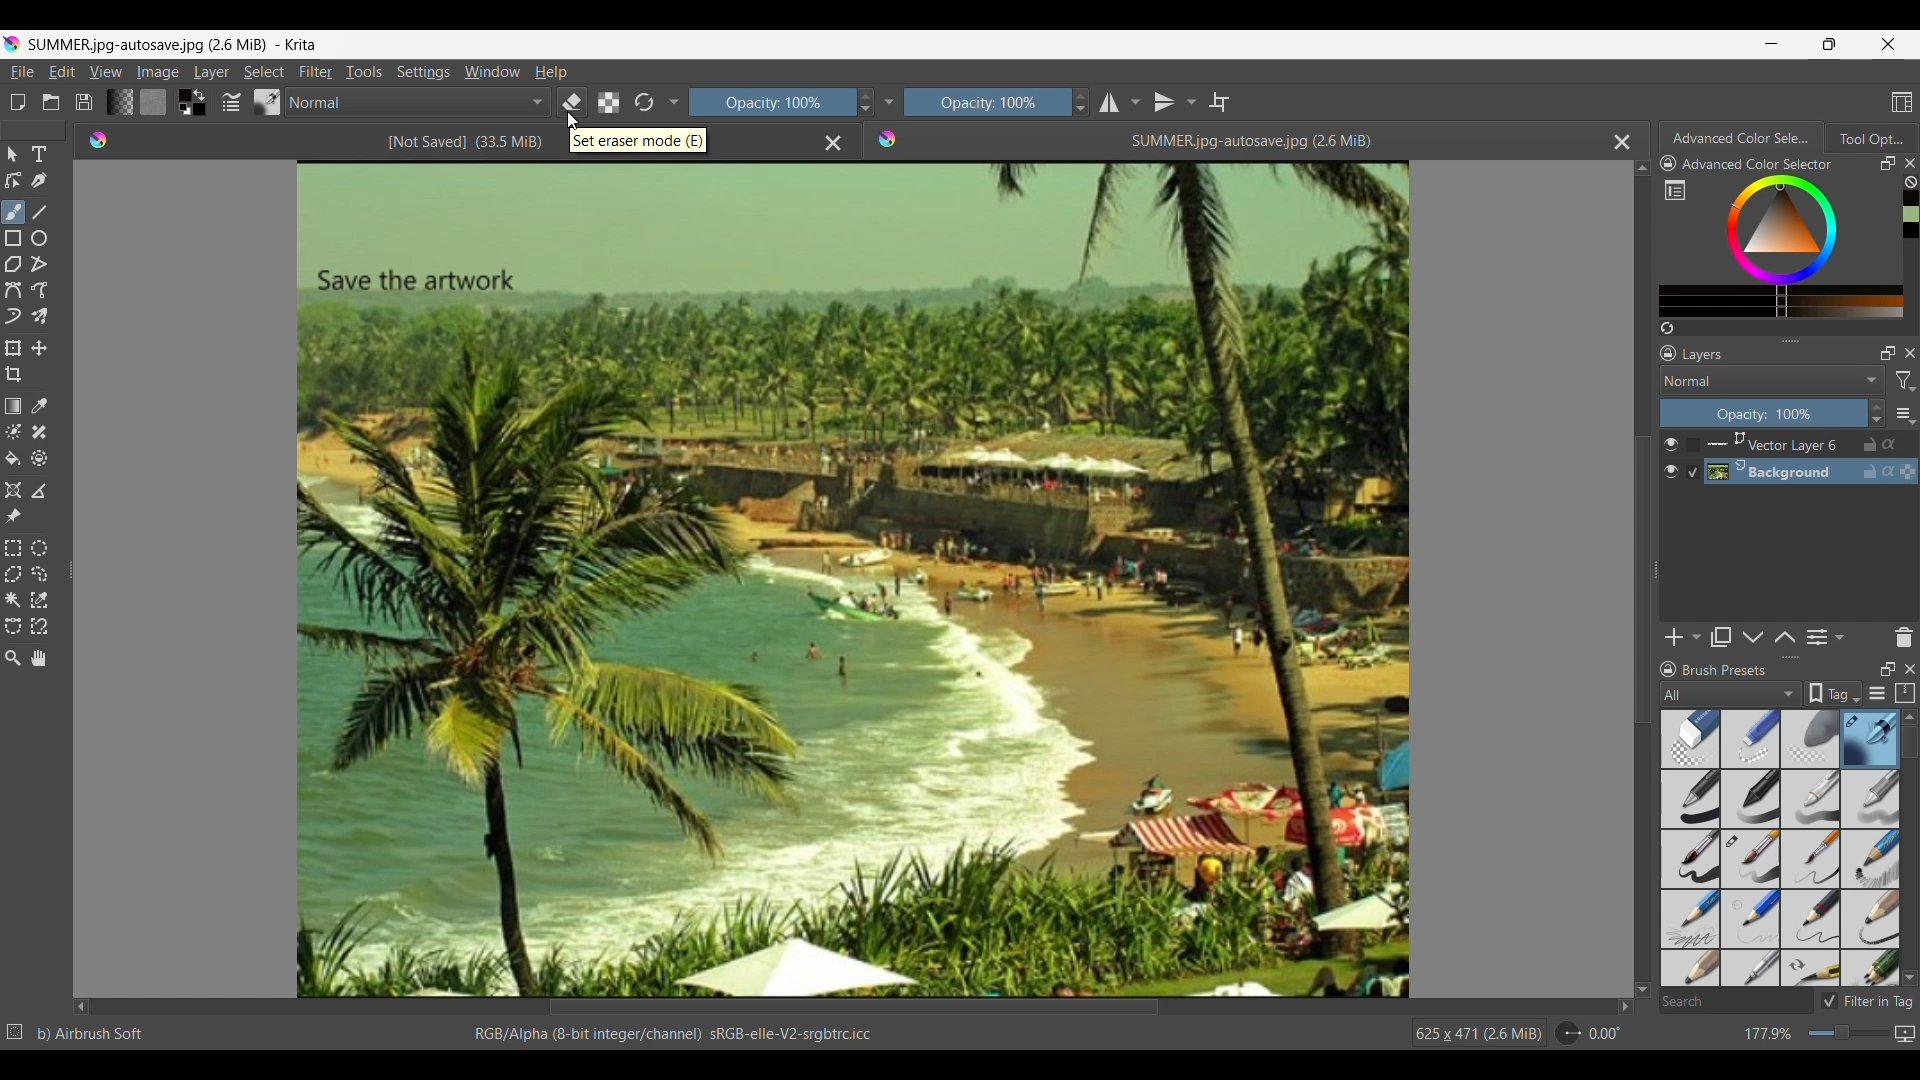  Describe the element at coordinates (1909, 849) in the screenshot. I see `Vertical slide bar for Brush presets panel` at that location.